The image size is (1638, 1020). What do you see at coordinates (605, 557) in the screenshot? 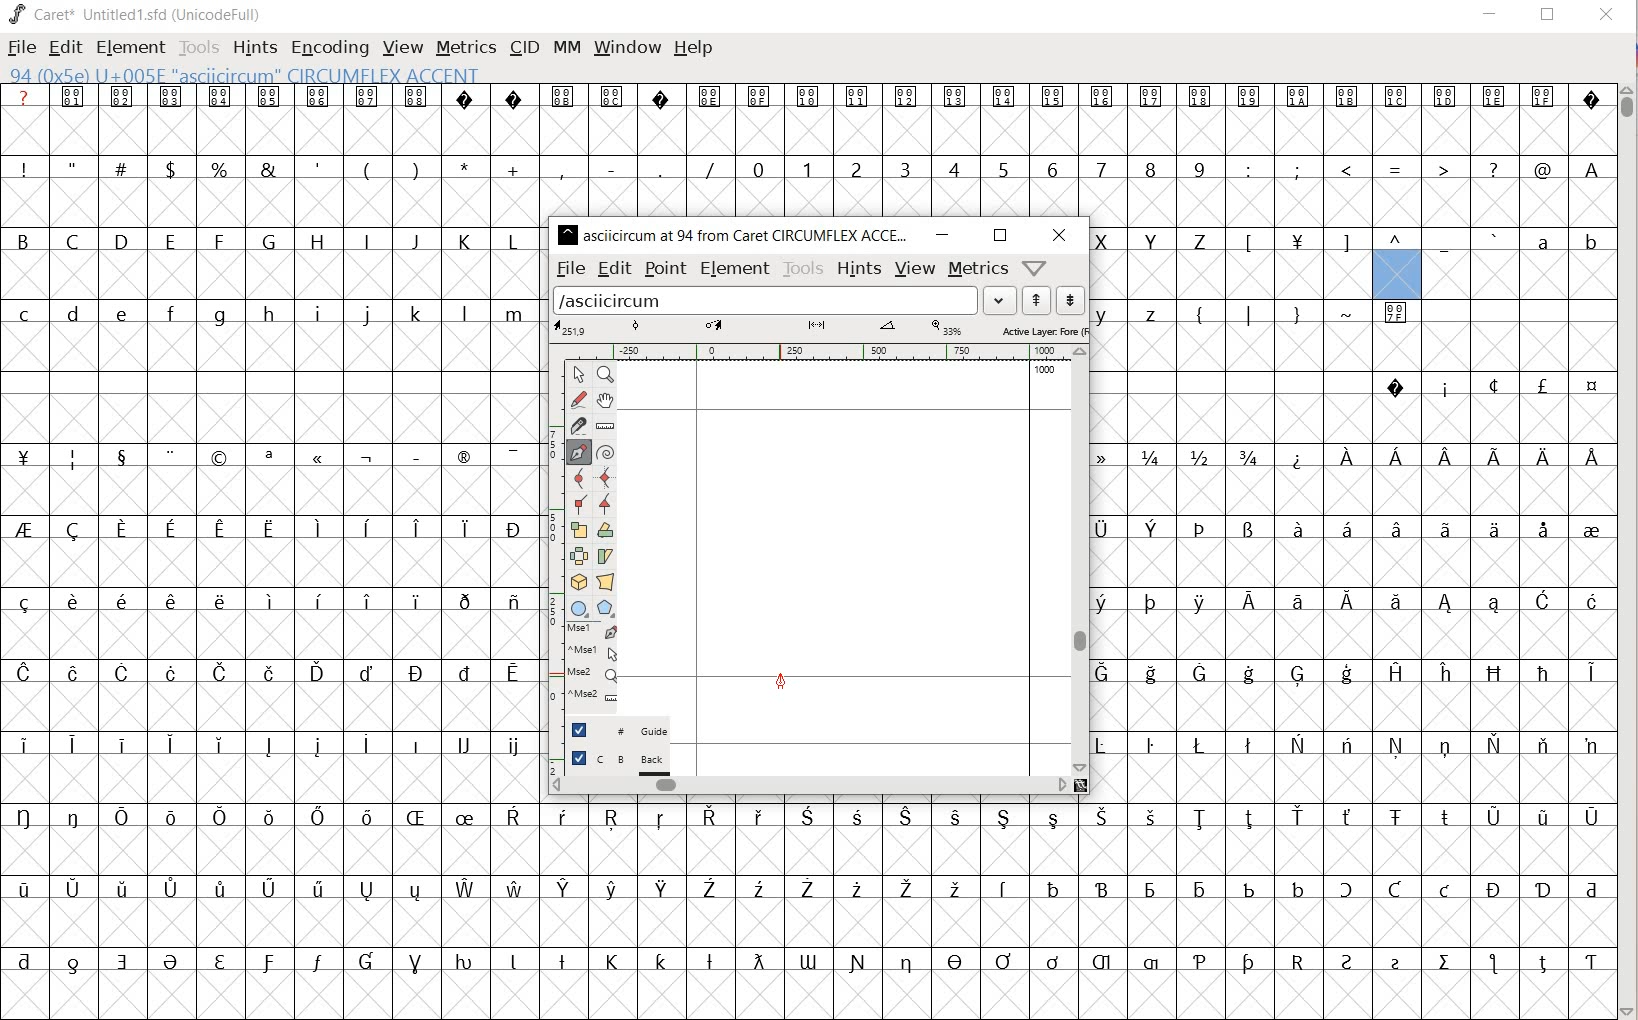
I see `skew the selection` at bounding box center [605, 557].